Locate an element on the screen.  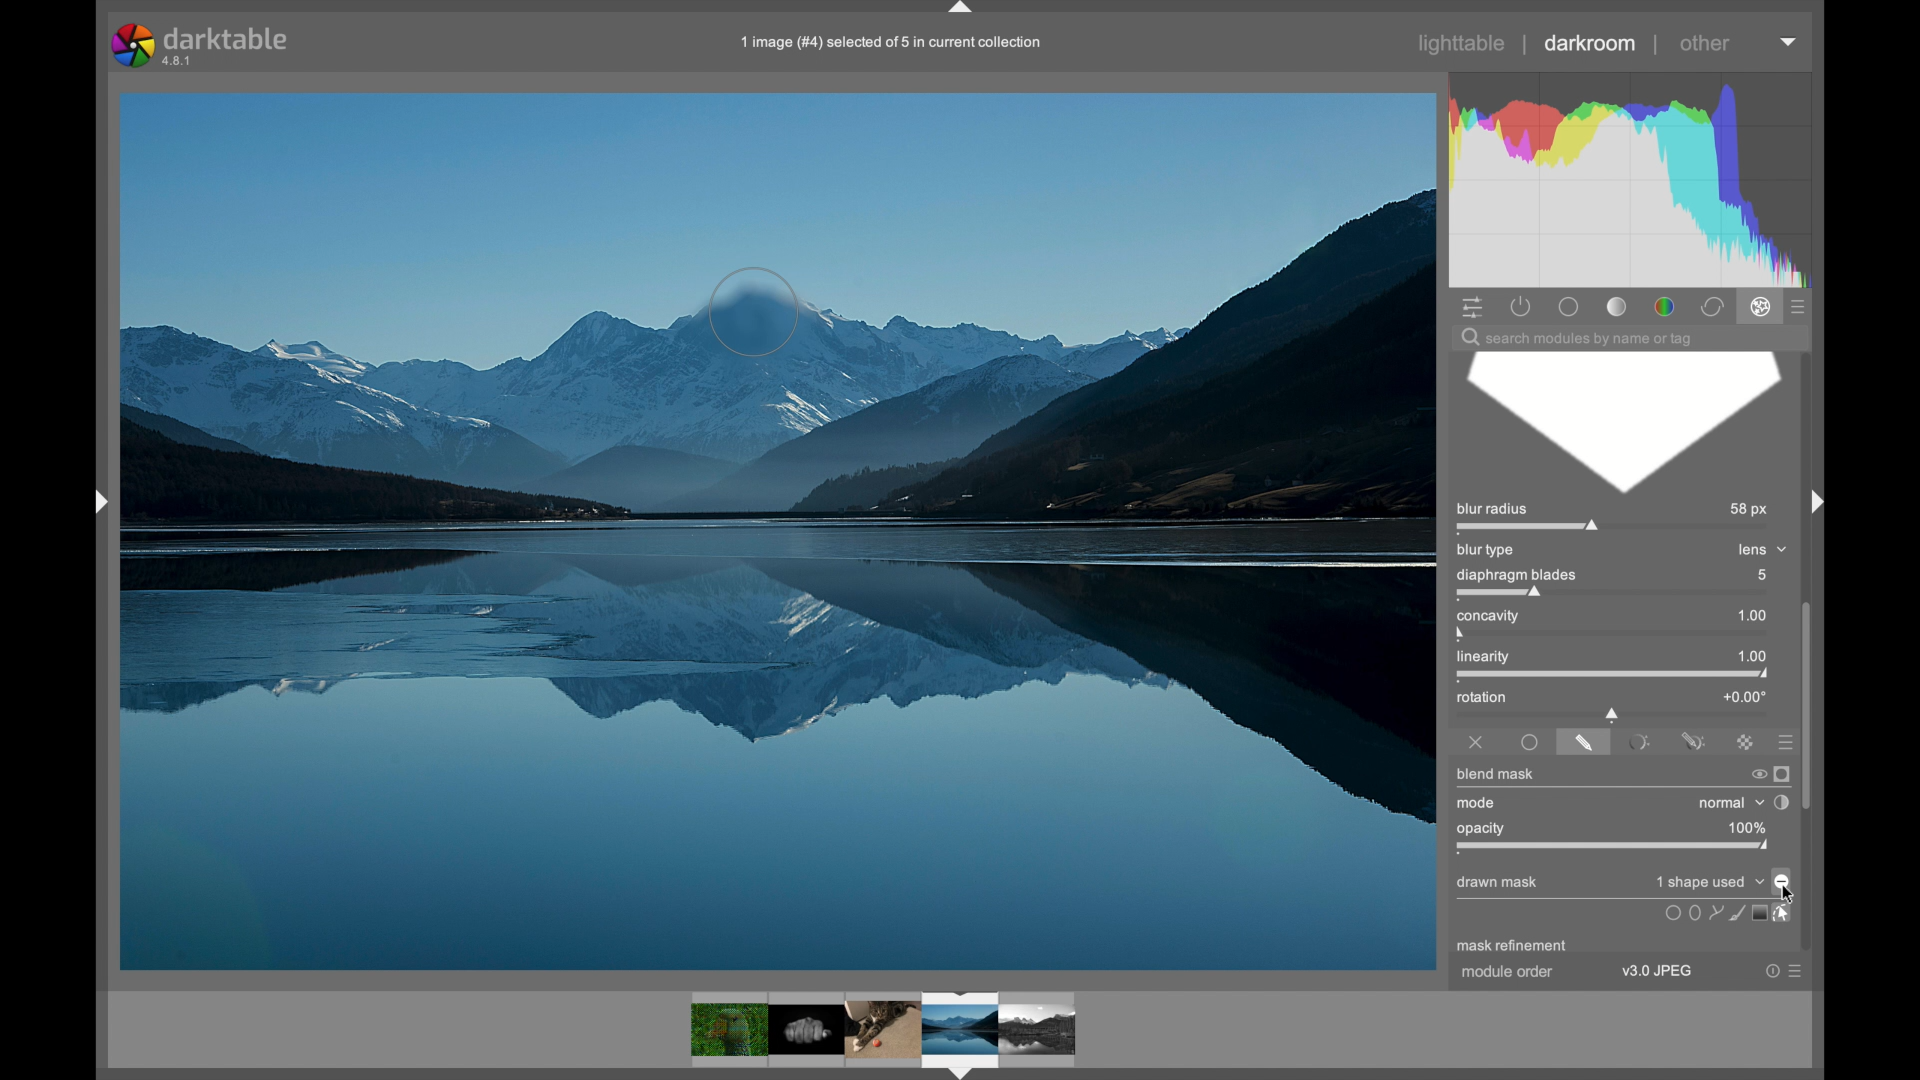
module order is located at coordinates (1506, 975).